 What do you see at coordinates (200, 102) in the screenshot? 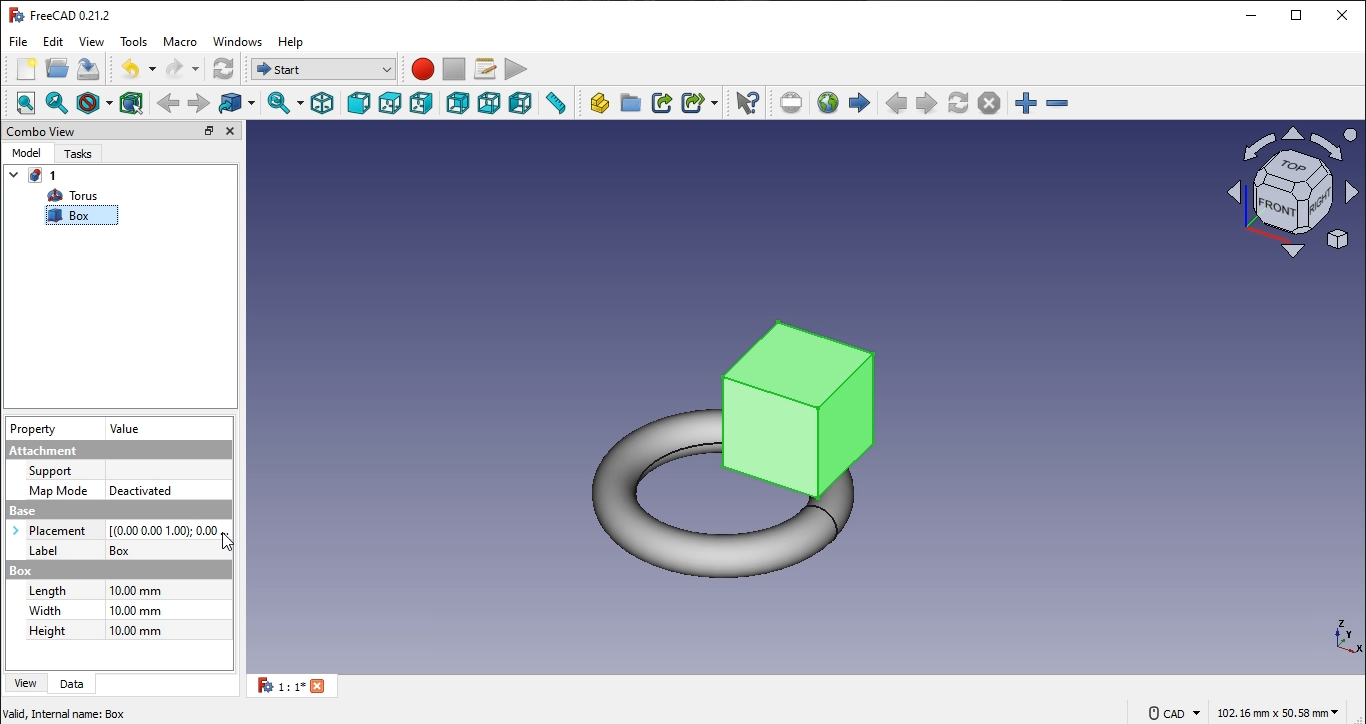
I see `forward` at bounding box center [200, 102].